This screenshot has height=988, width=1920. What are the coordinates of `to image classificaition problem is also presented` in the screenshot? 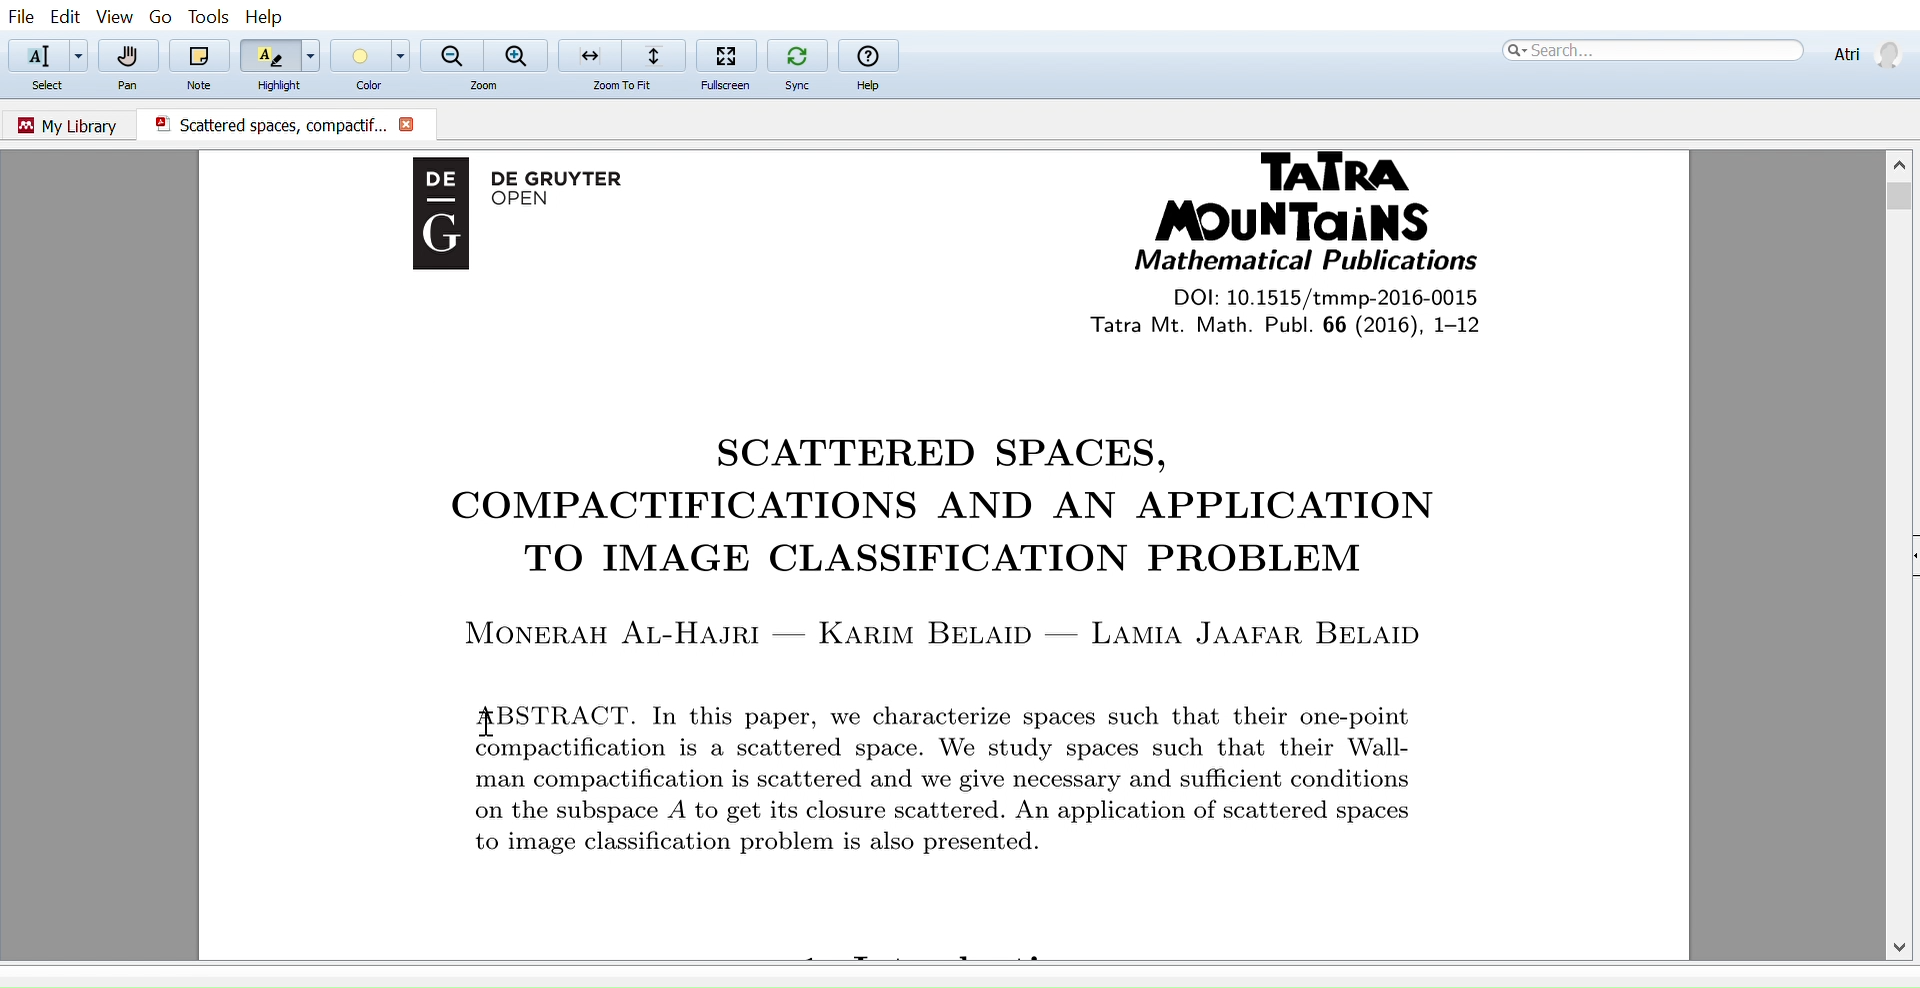 It's located at (753, 843).